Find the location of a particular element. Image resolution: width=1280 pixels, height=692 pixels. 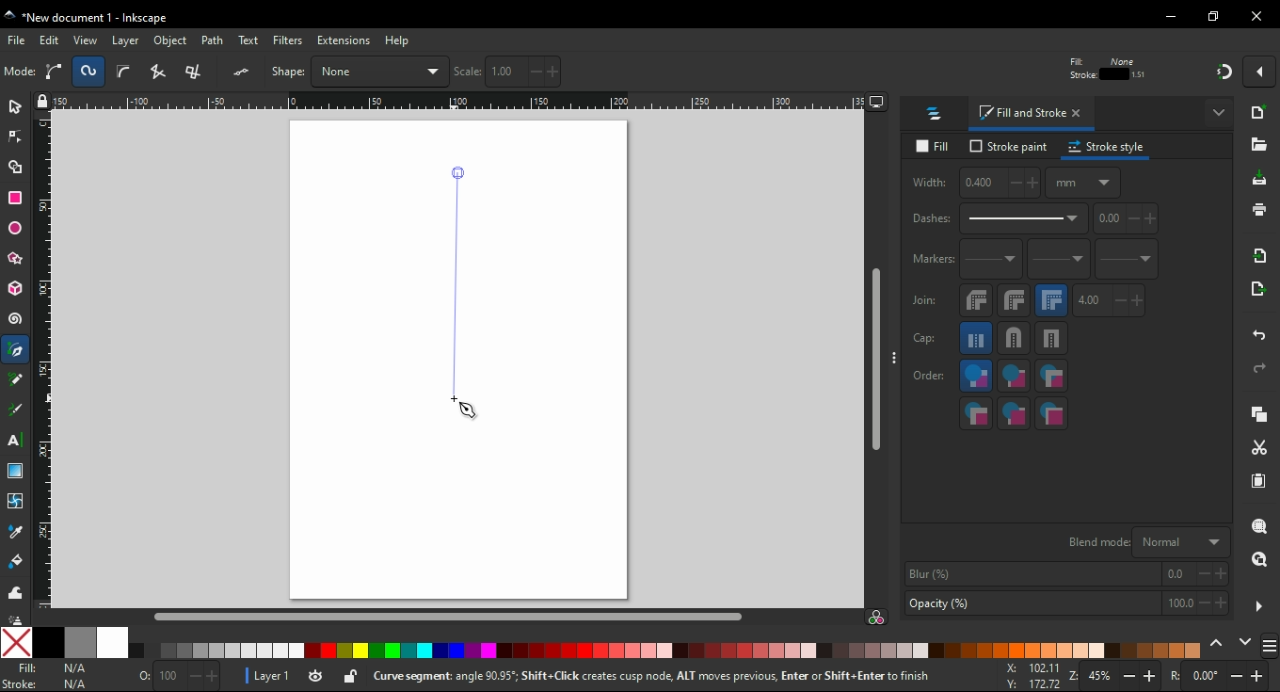

blend mode Normal is located at coordinates (1145, 541).